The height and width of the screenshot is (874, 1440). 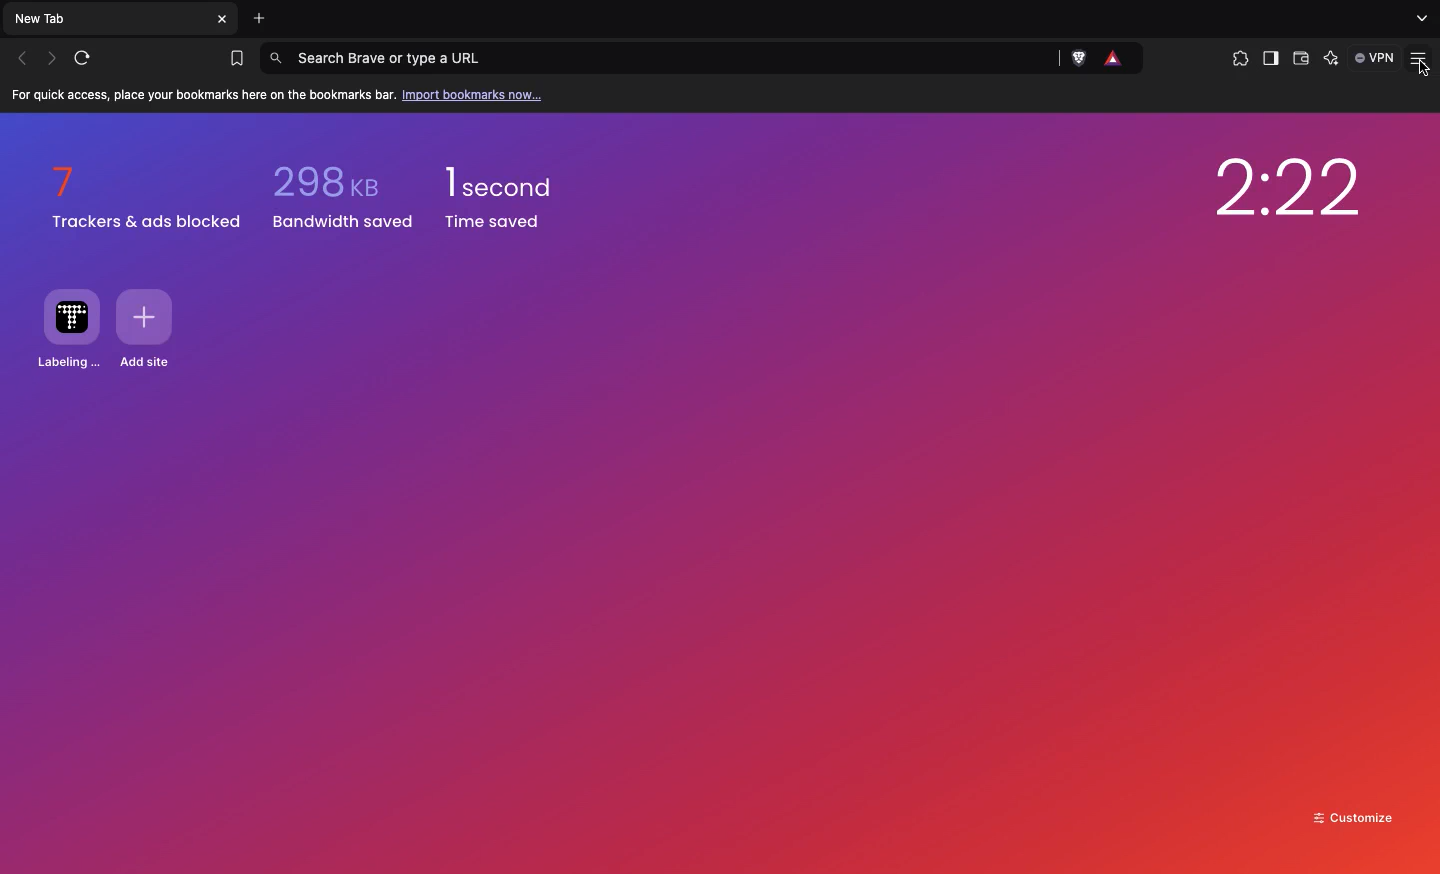 What do you see at coordinates (1358, 817) in the screenshot?
I see `Customize` at bounding box center [1358, 817].